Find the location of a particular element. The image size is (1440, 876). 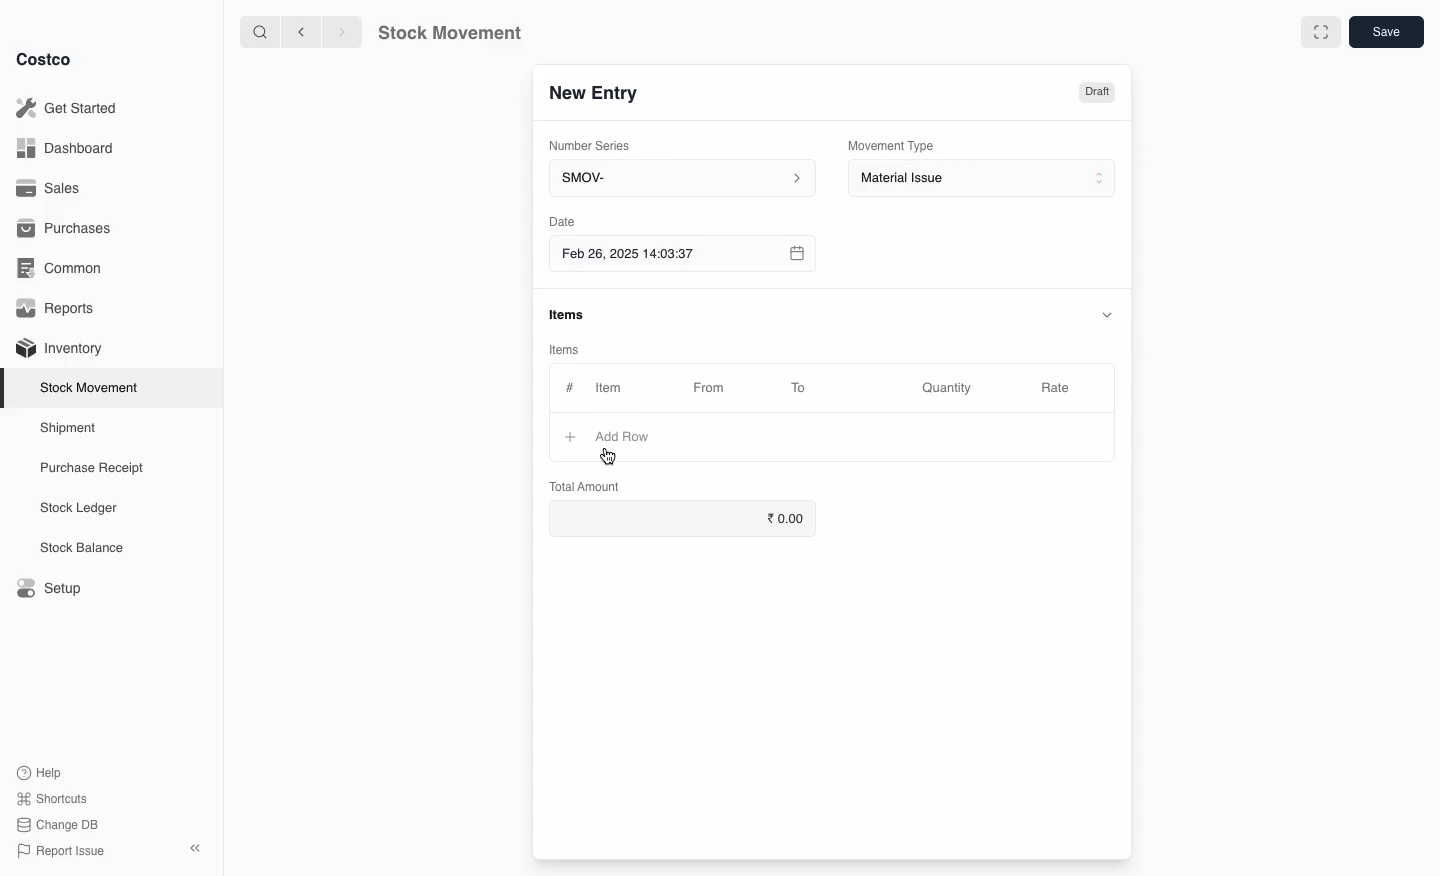

Purchases is located at coordinates (68, 230).